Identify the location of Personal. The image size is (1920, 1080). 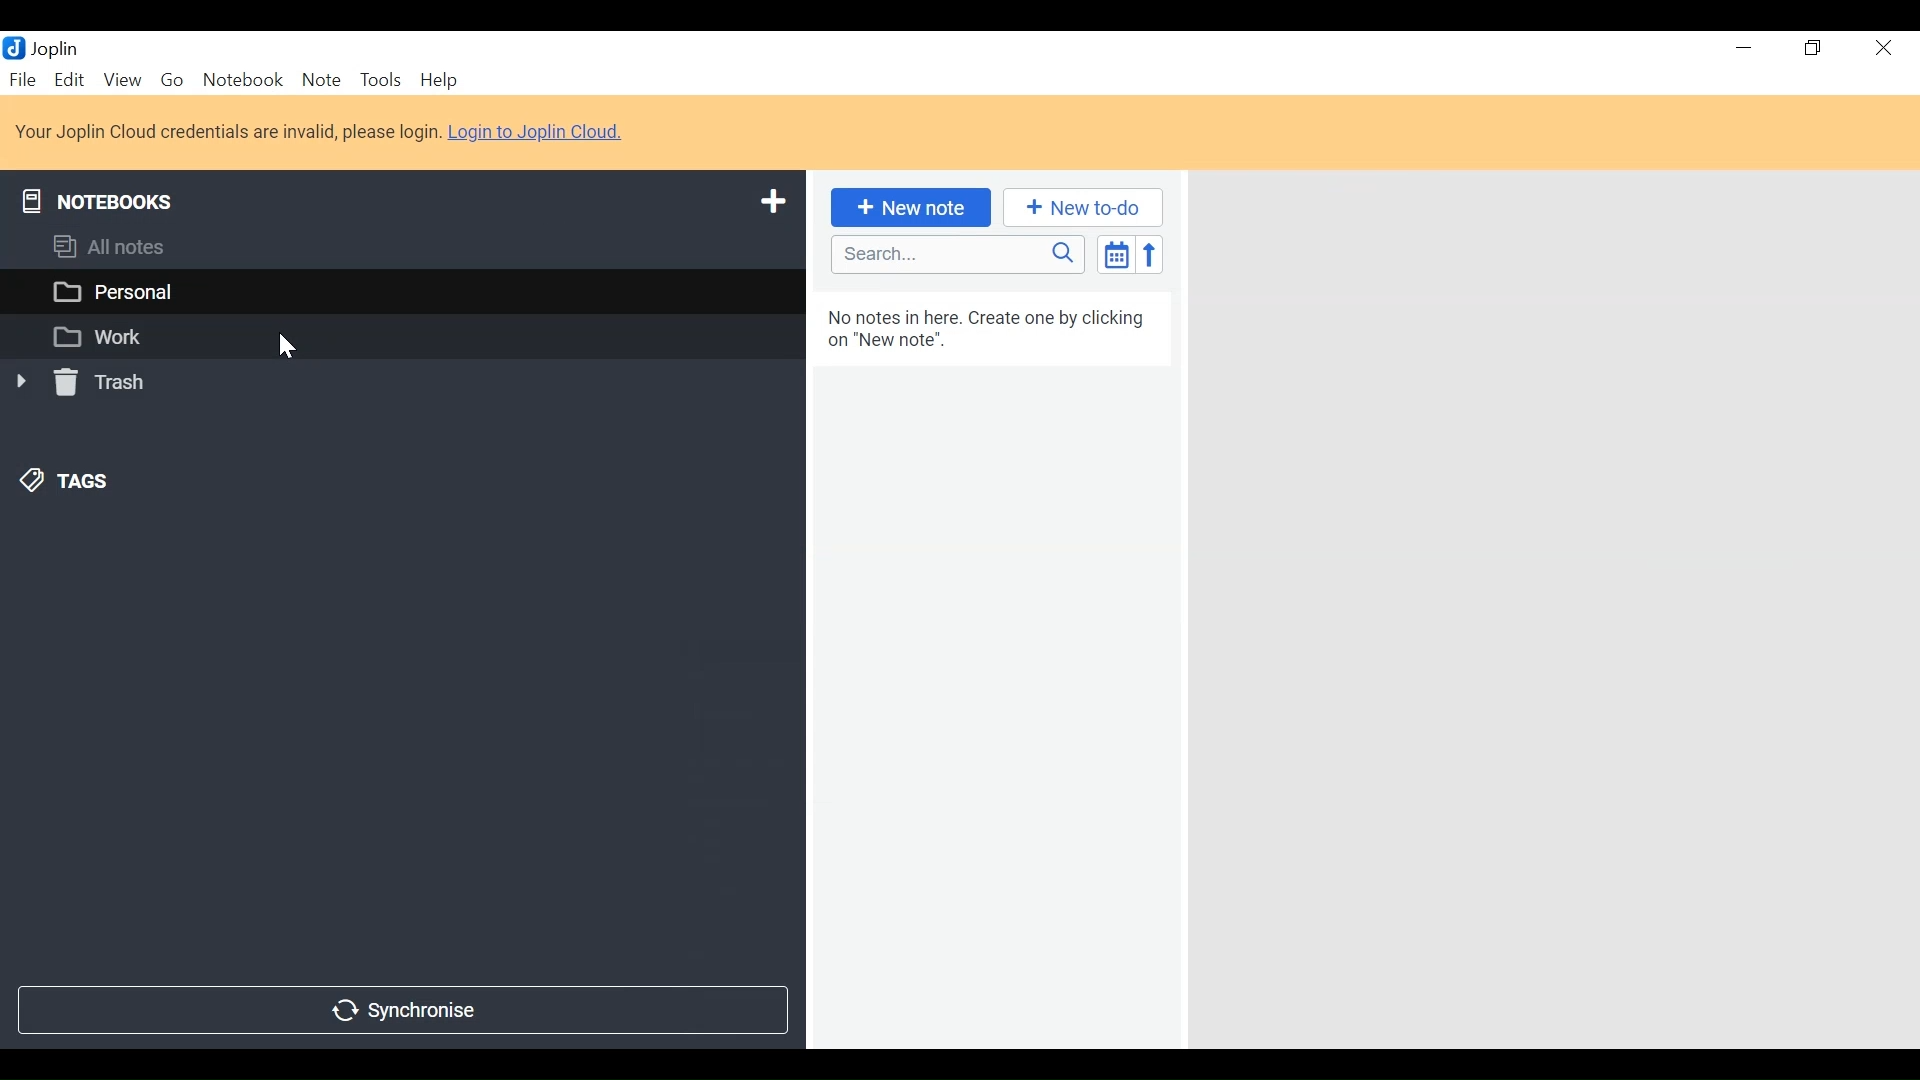
(396, 292).